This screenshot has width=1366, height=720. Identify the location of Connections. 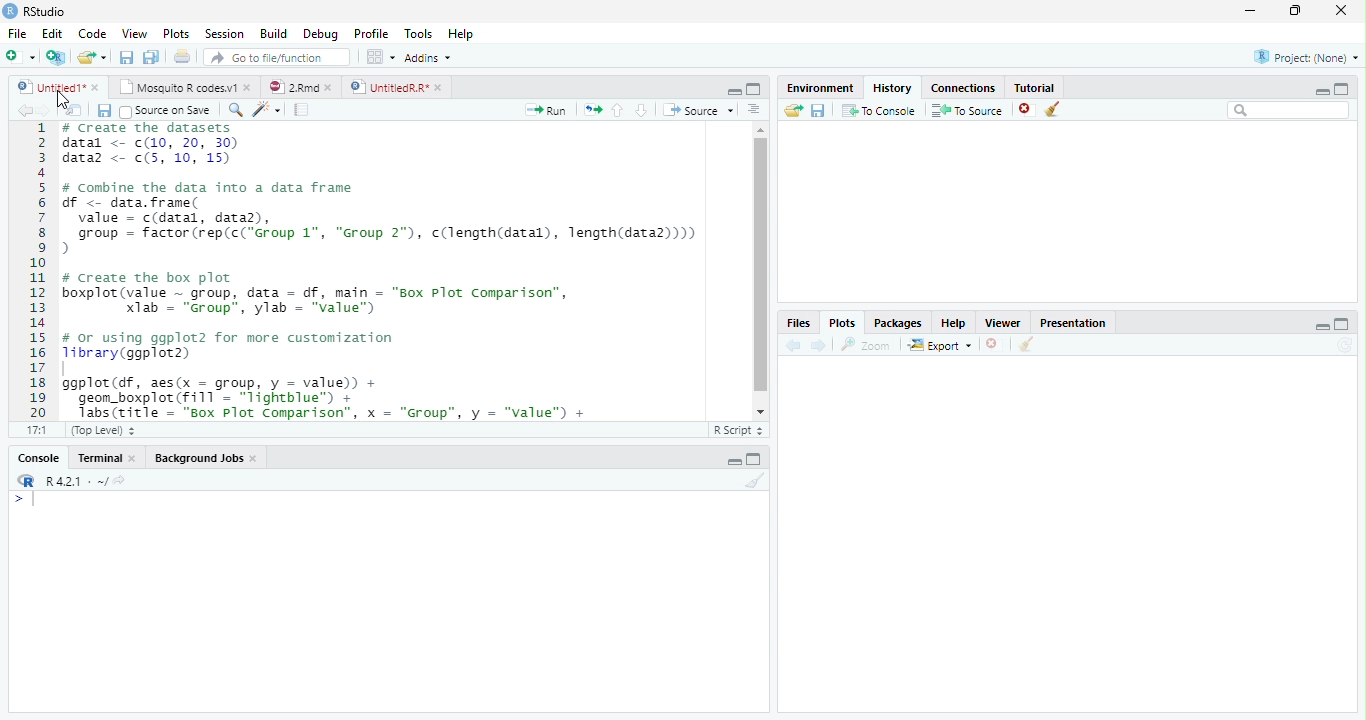
(963, 88).